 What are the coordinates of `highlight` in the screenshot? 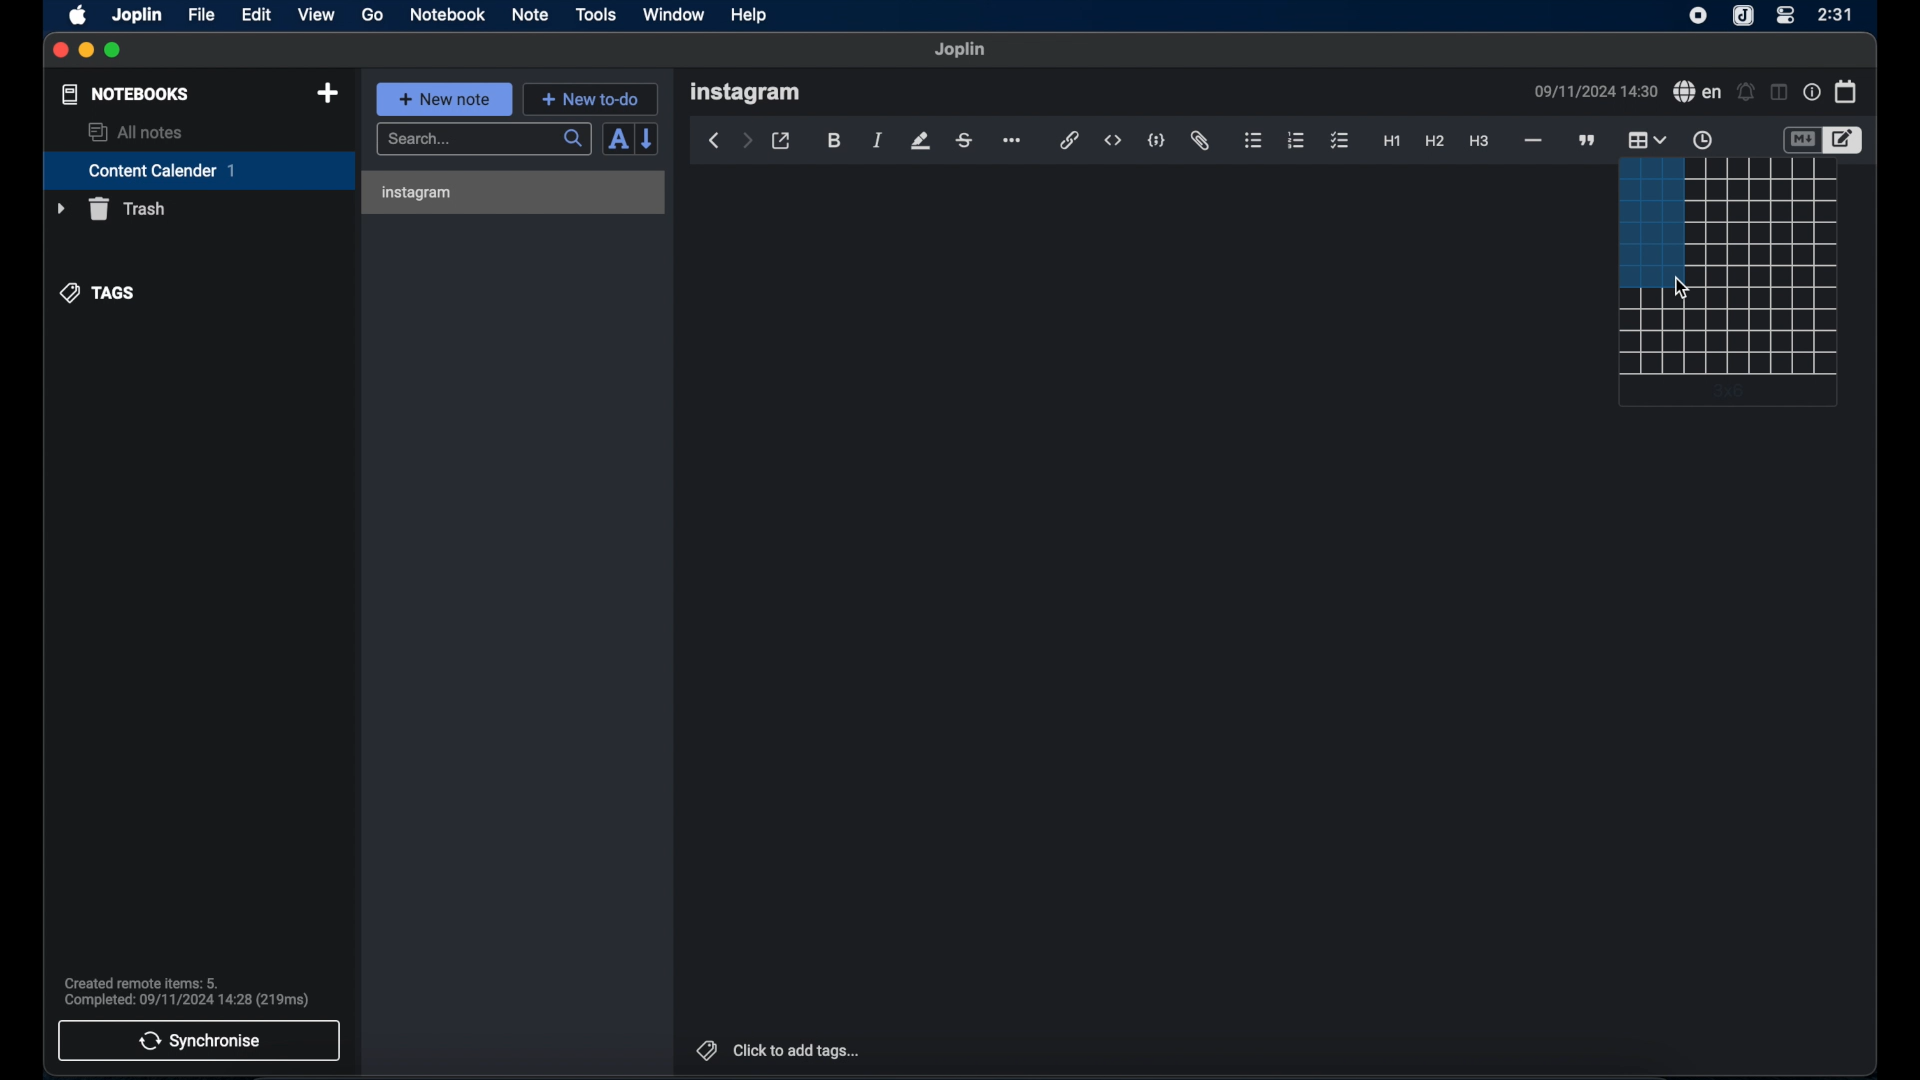 It's located at (921, 141).